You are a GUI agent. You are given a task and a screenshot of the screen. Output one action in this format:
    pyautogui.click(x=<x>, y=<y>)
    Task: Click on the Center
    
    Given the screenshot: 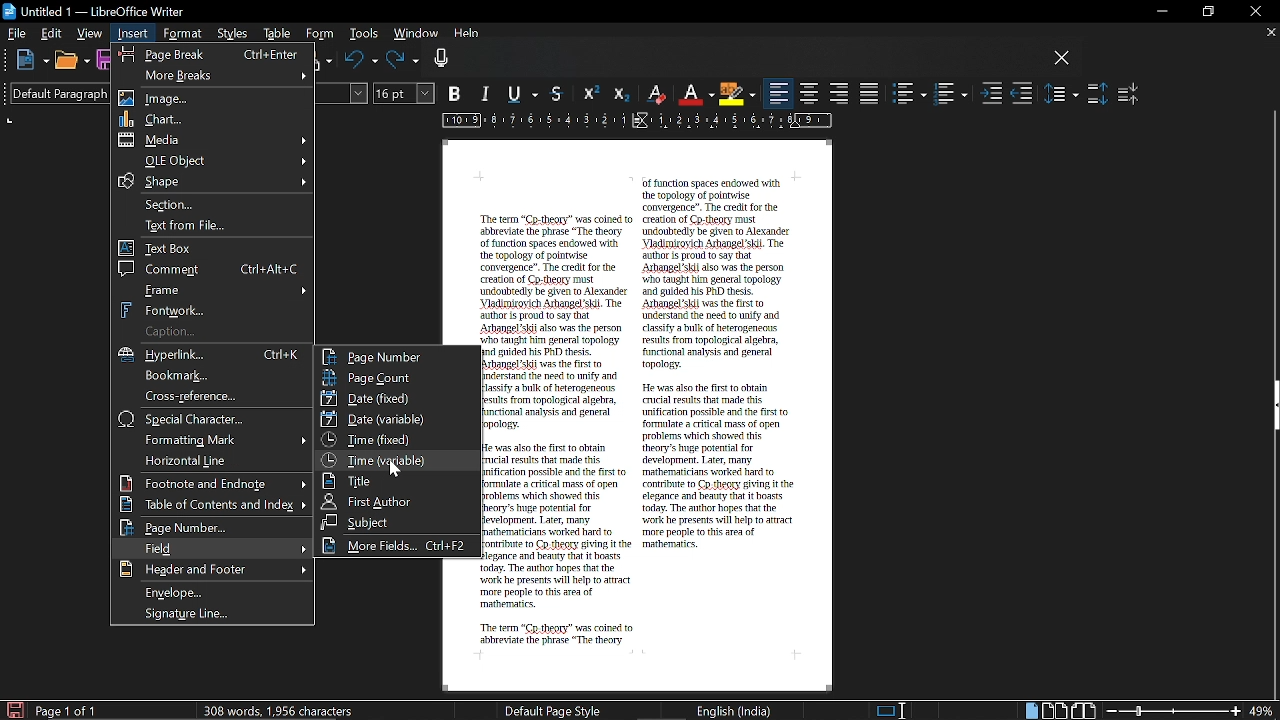 What is the action you would take?
    pyautogui.click(x=810, y=93)
    